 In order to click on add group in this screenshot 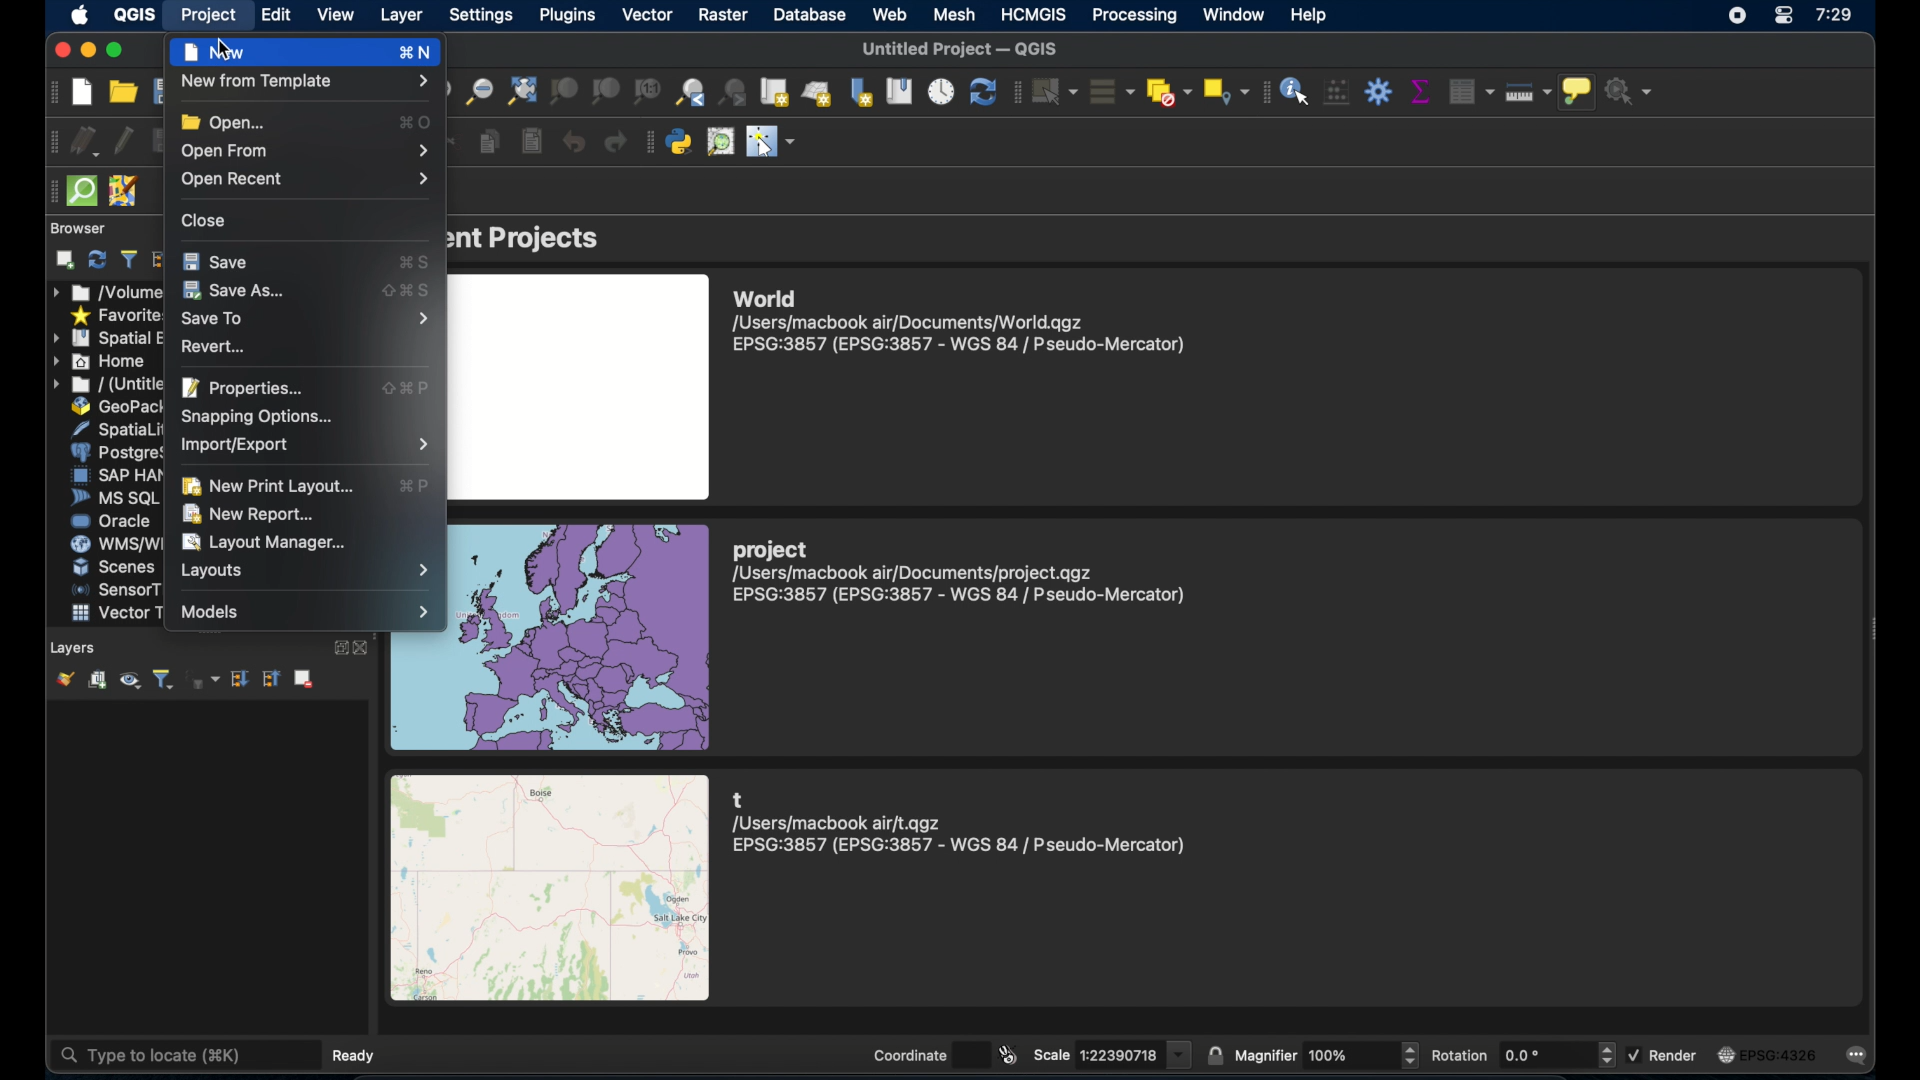, I will do `click(97, 681)`.